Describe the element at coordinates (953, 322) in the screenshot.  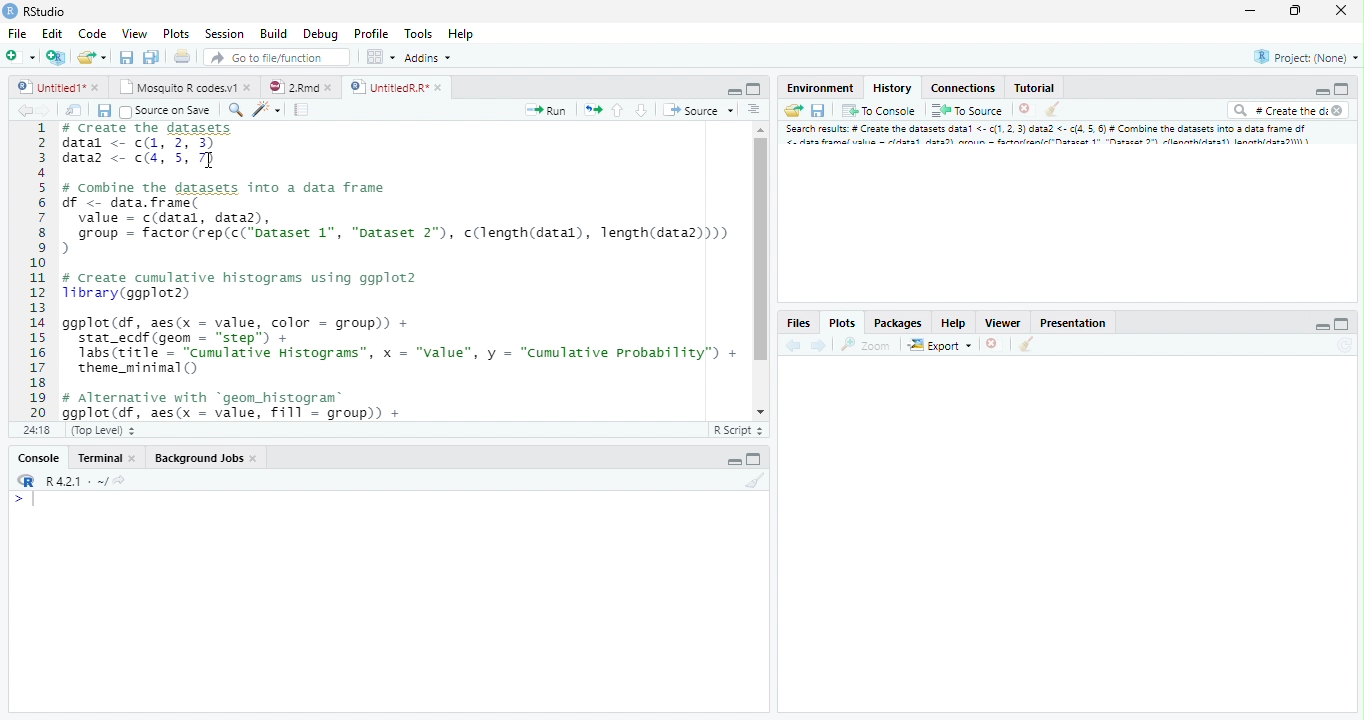
I see `Help` at that location.